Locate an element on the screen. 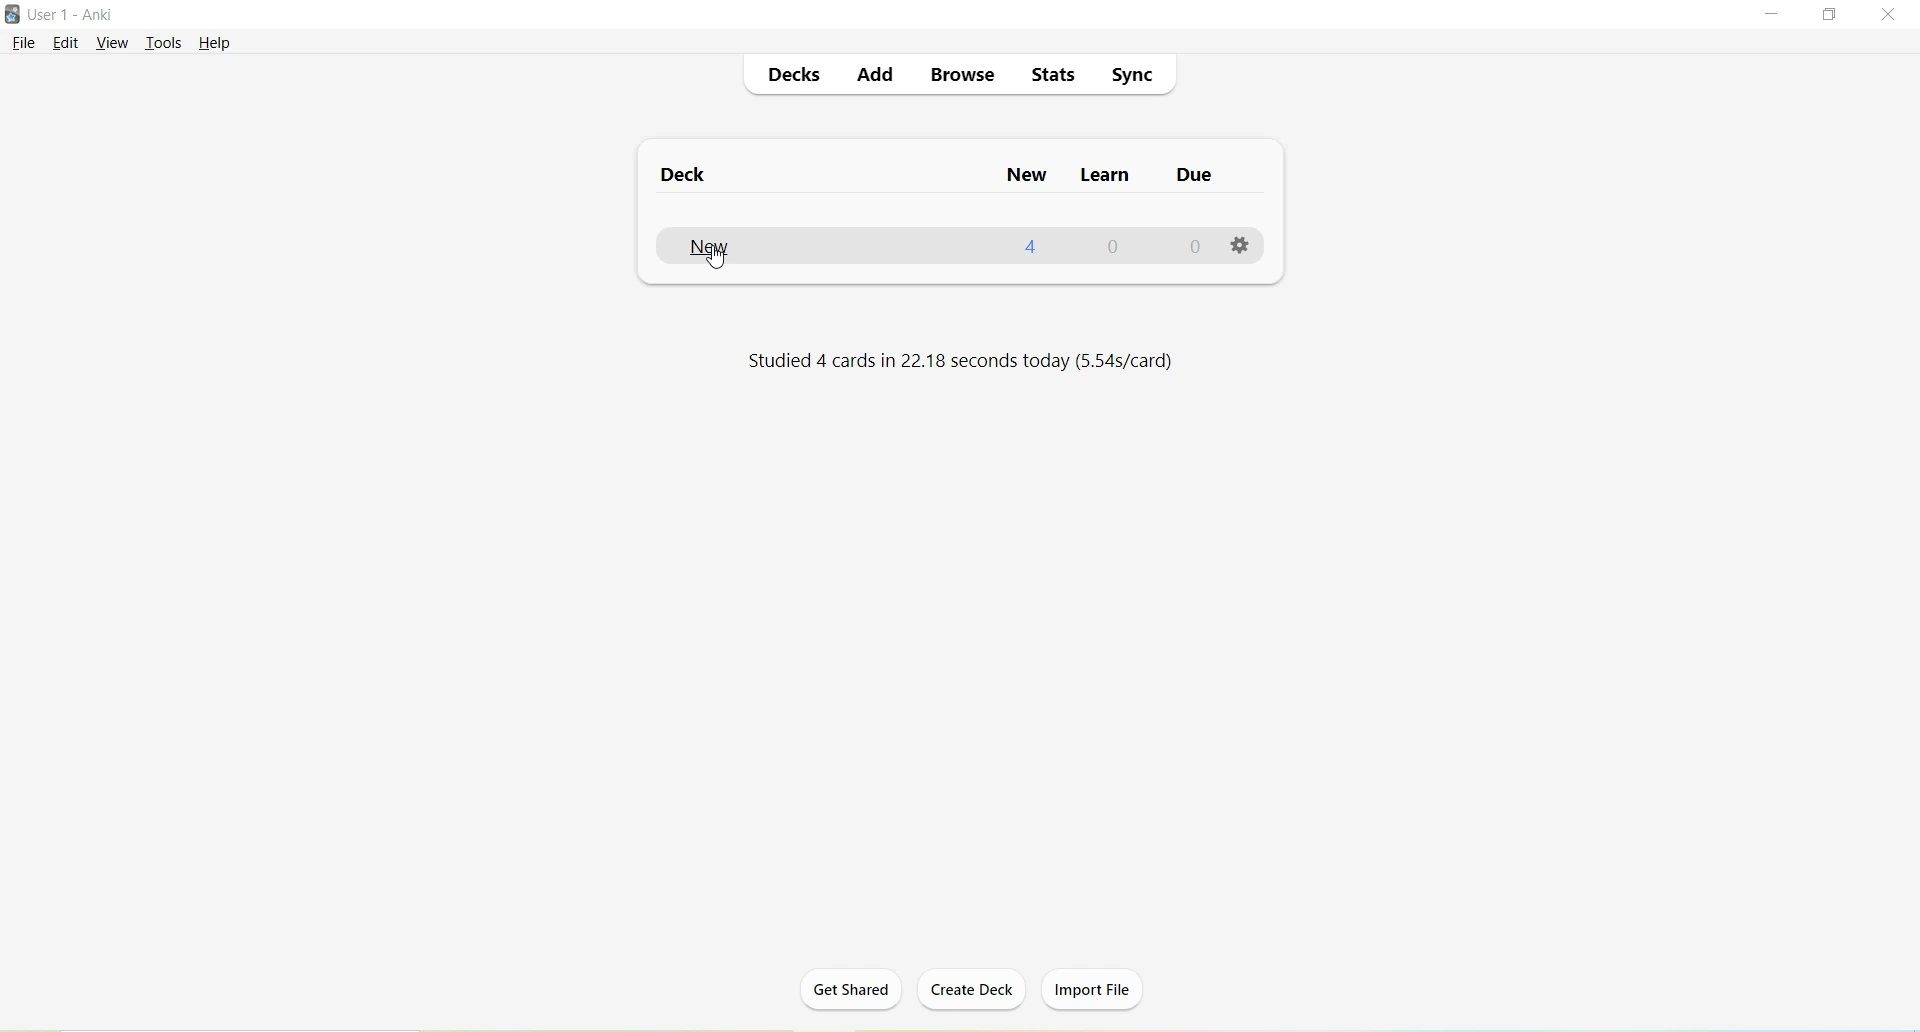 The height and width of the screenshot is (1032, 1920). Browse is located at coordinates (964, 76).